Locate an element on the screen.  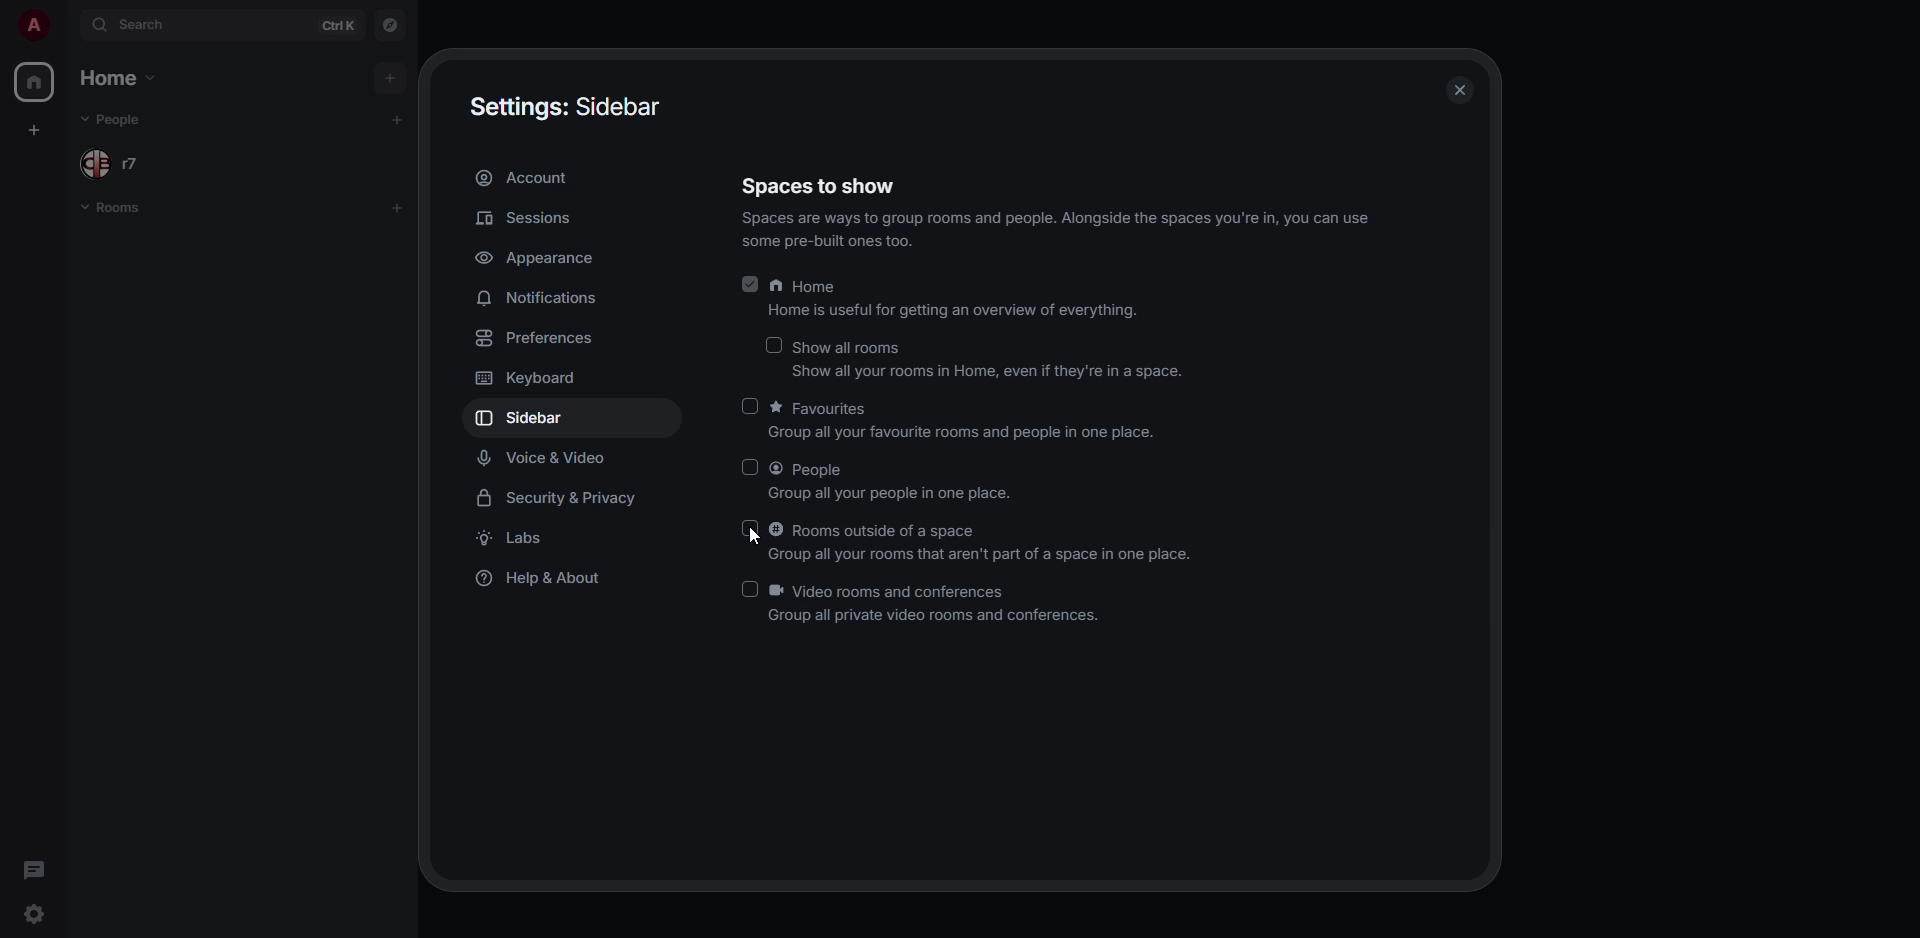
sessions is located at coordinates (526, 220).